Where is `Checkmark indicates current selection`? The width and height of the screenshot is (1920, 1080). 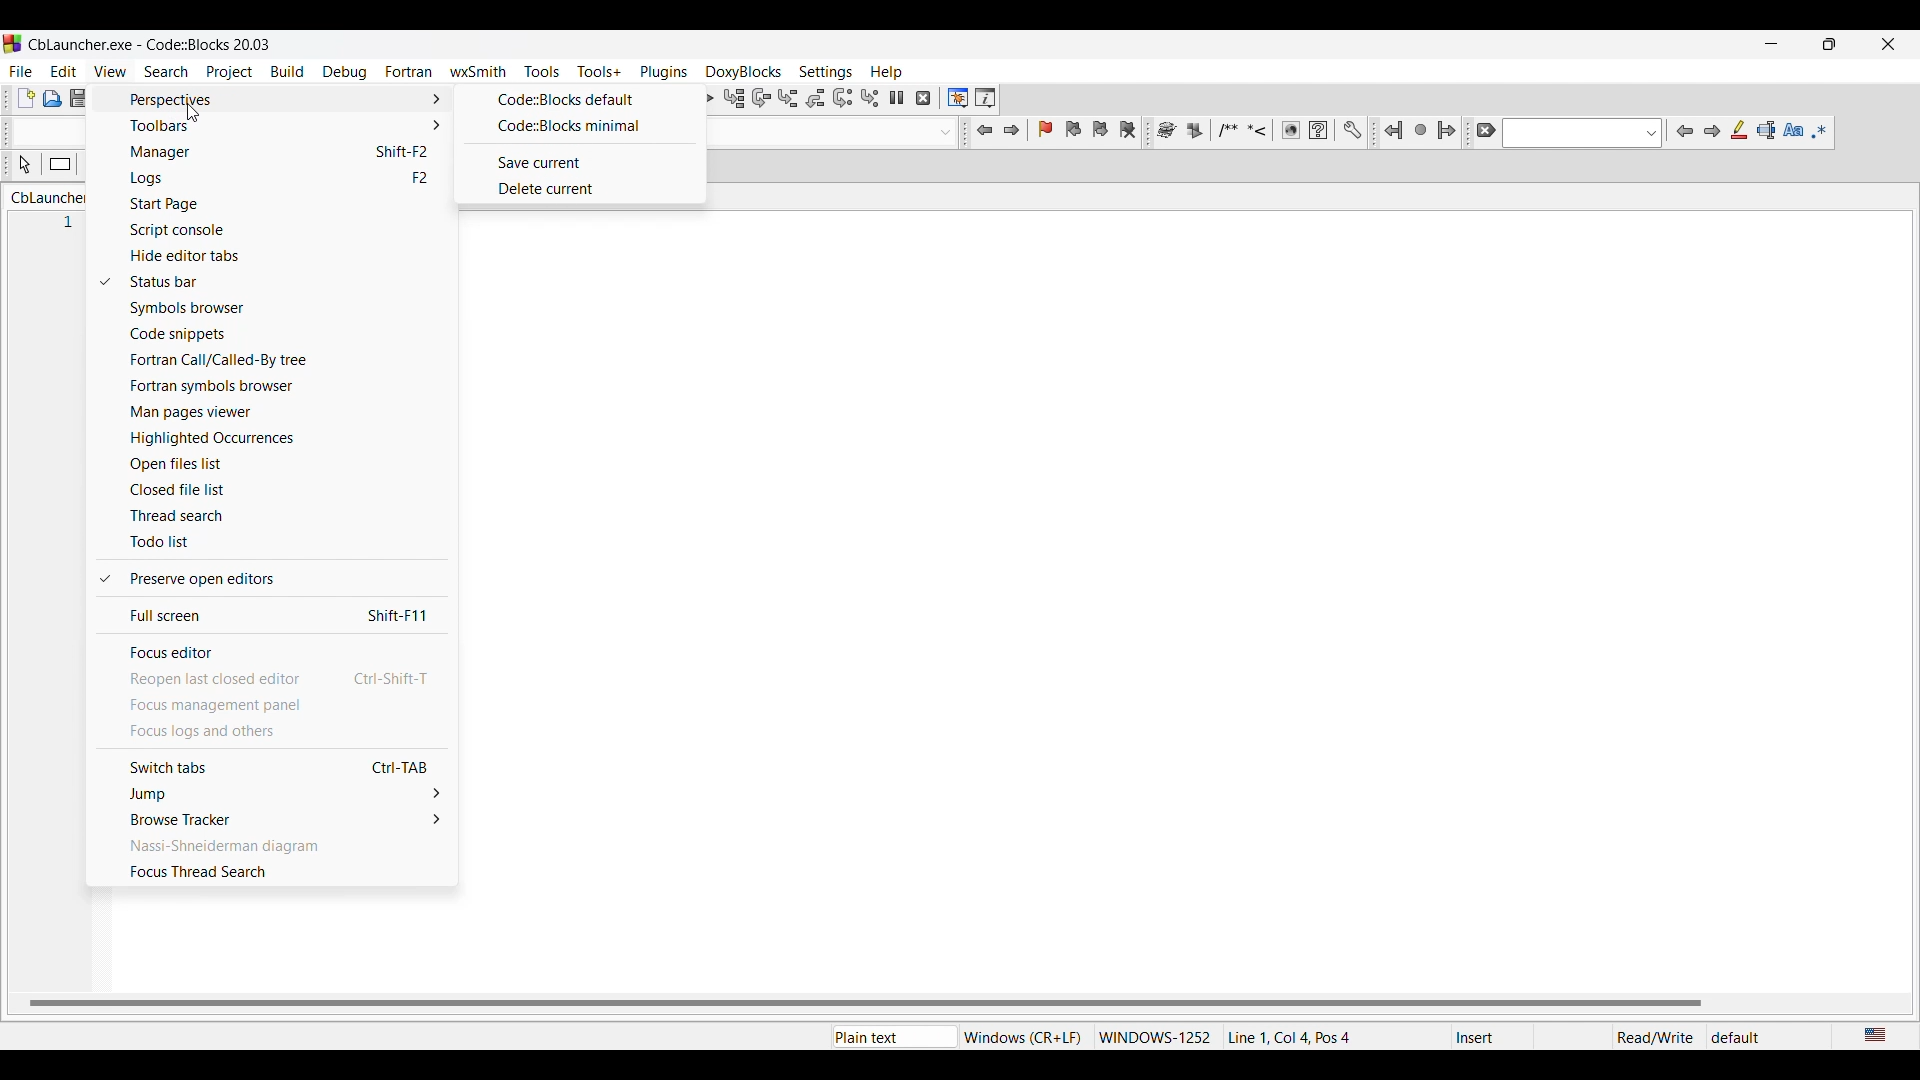
Checkmark indicates current selection is located at coordinates (104, 431).